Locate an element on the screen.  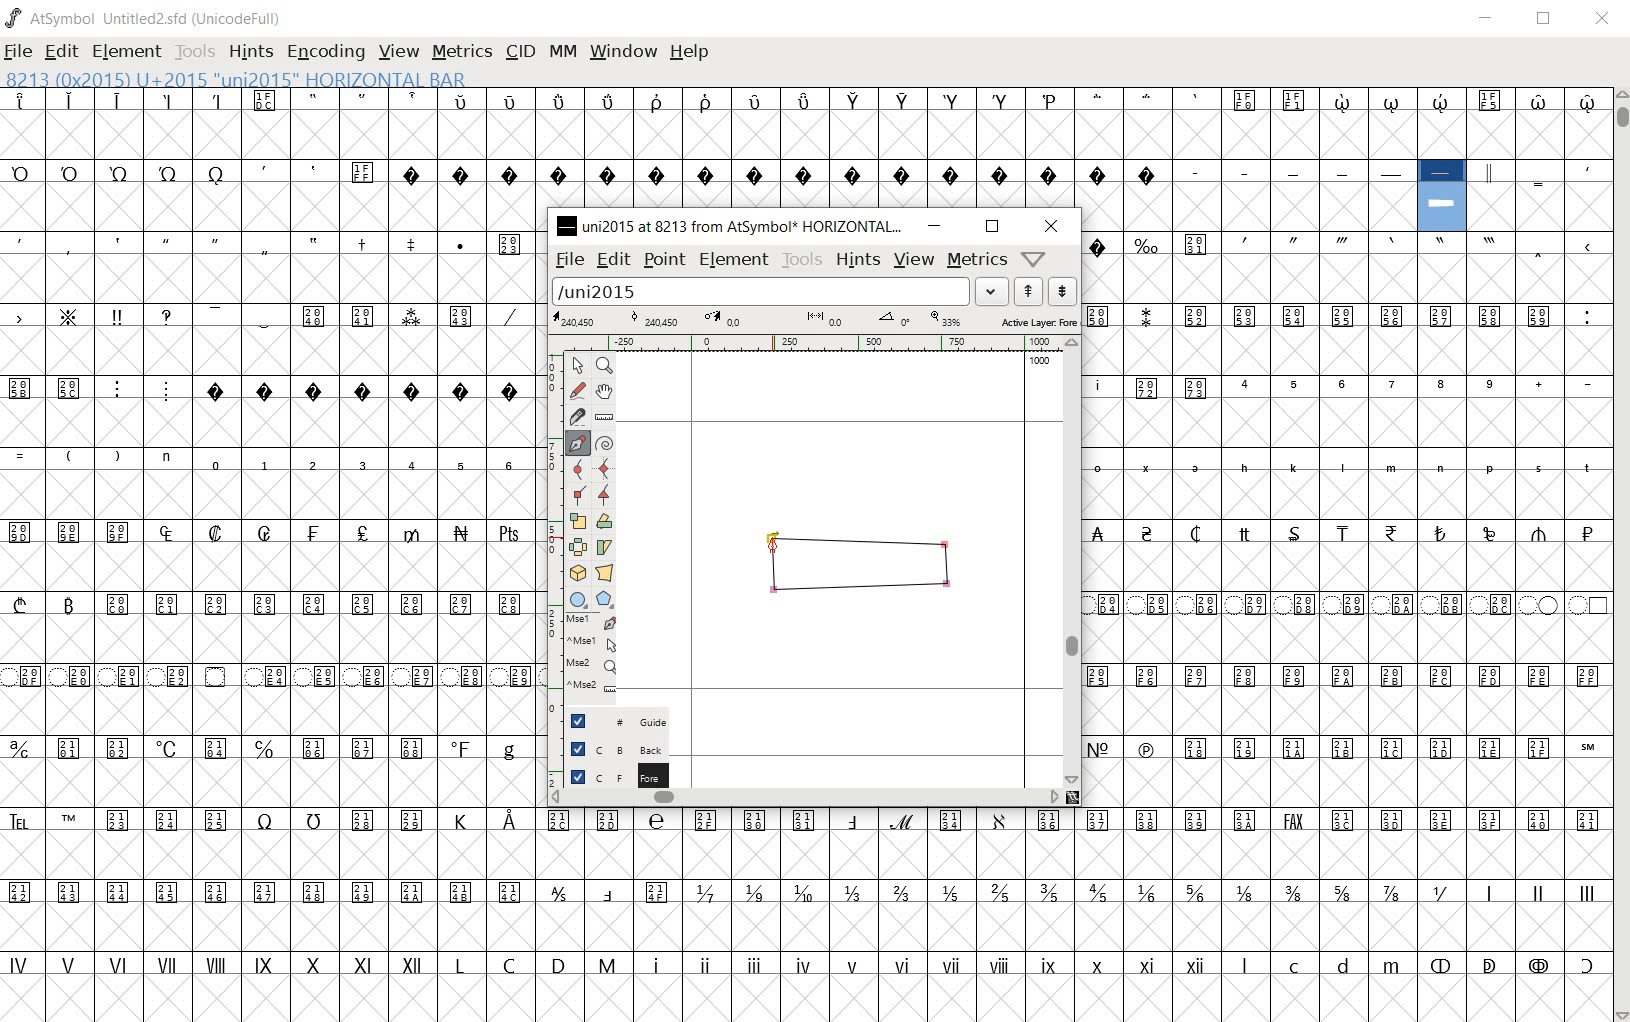
ruler is located at coordinates (819, 343).